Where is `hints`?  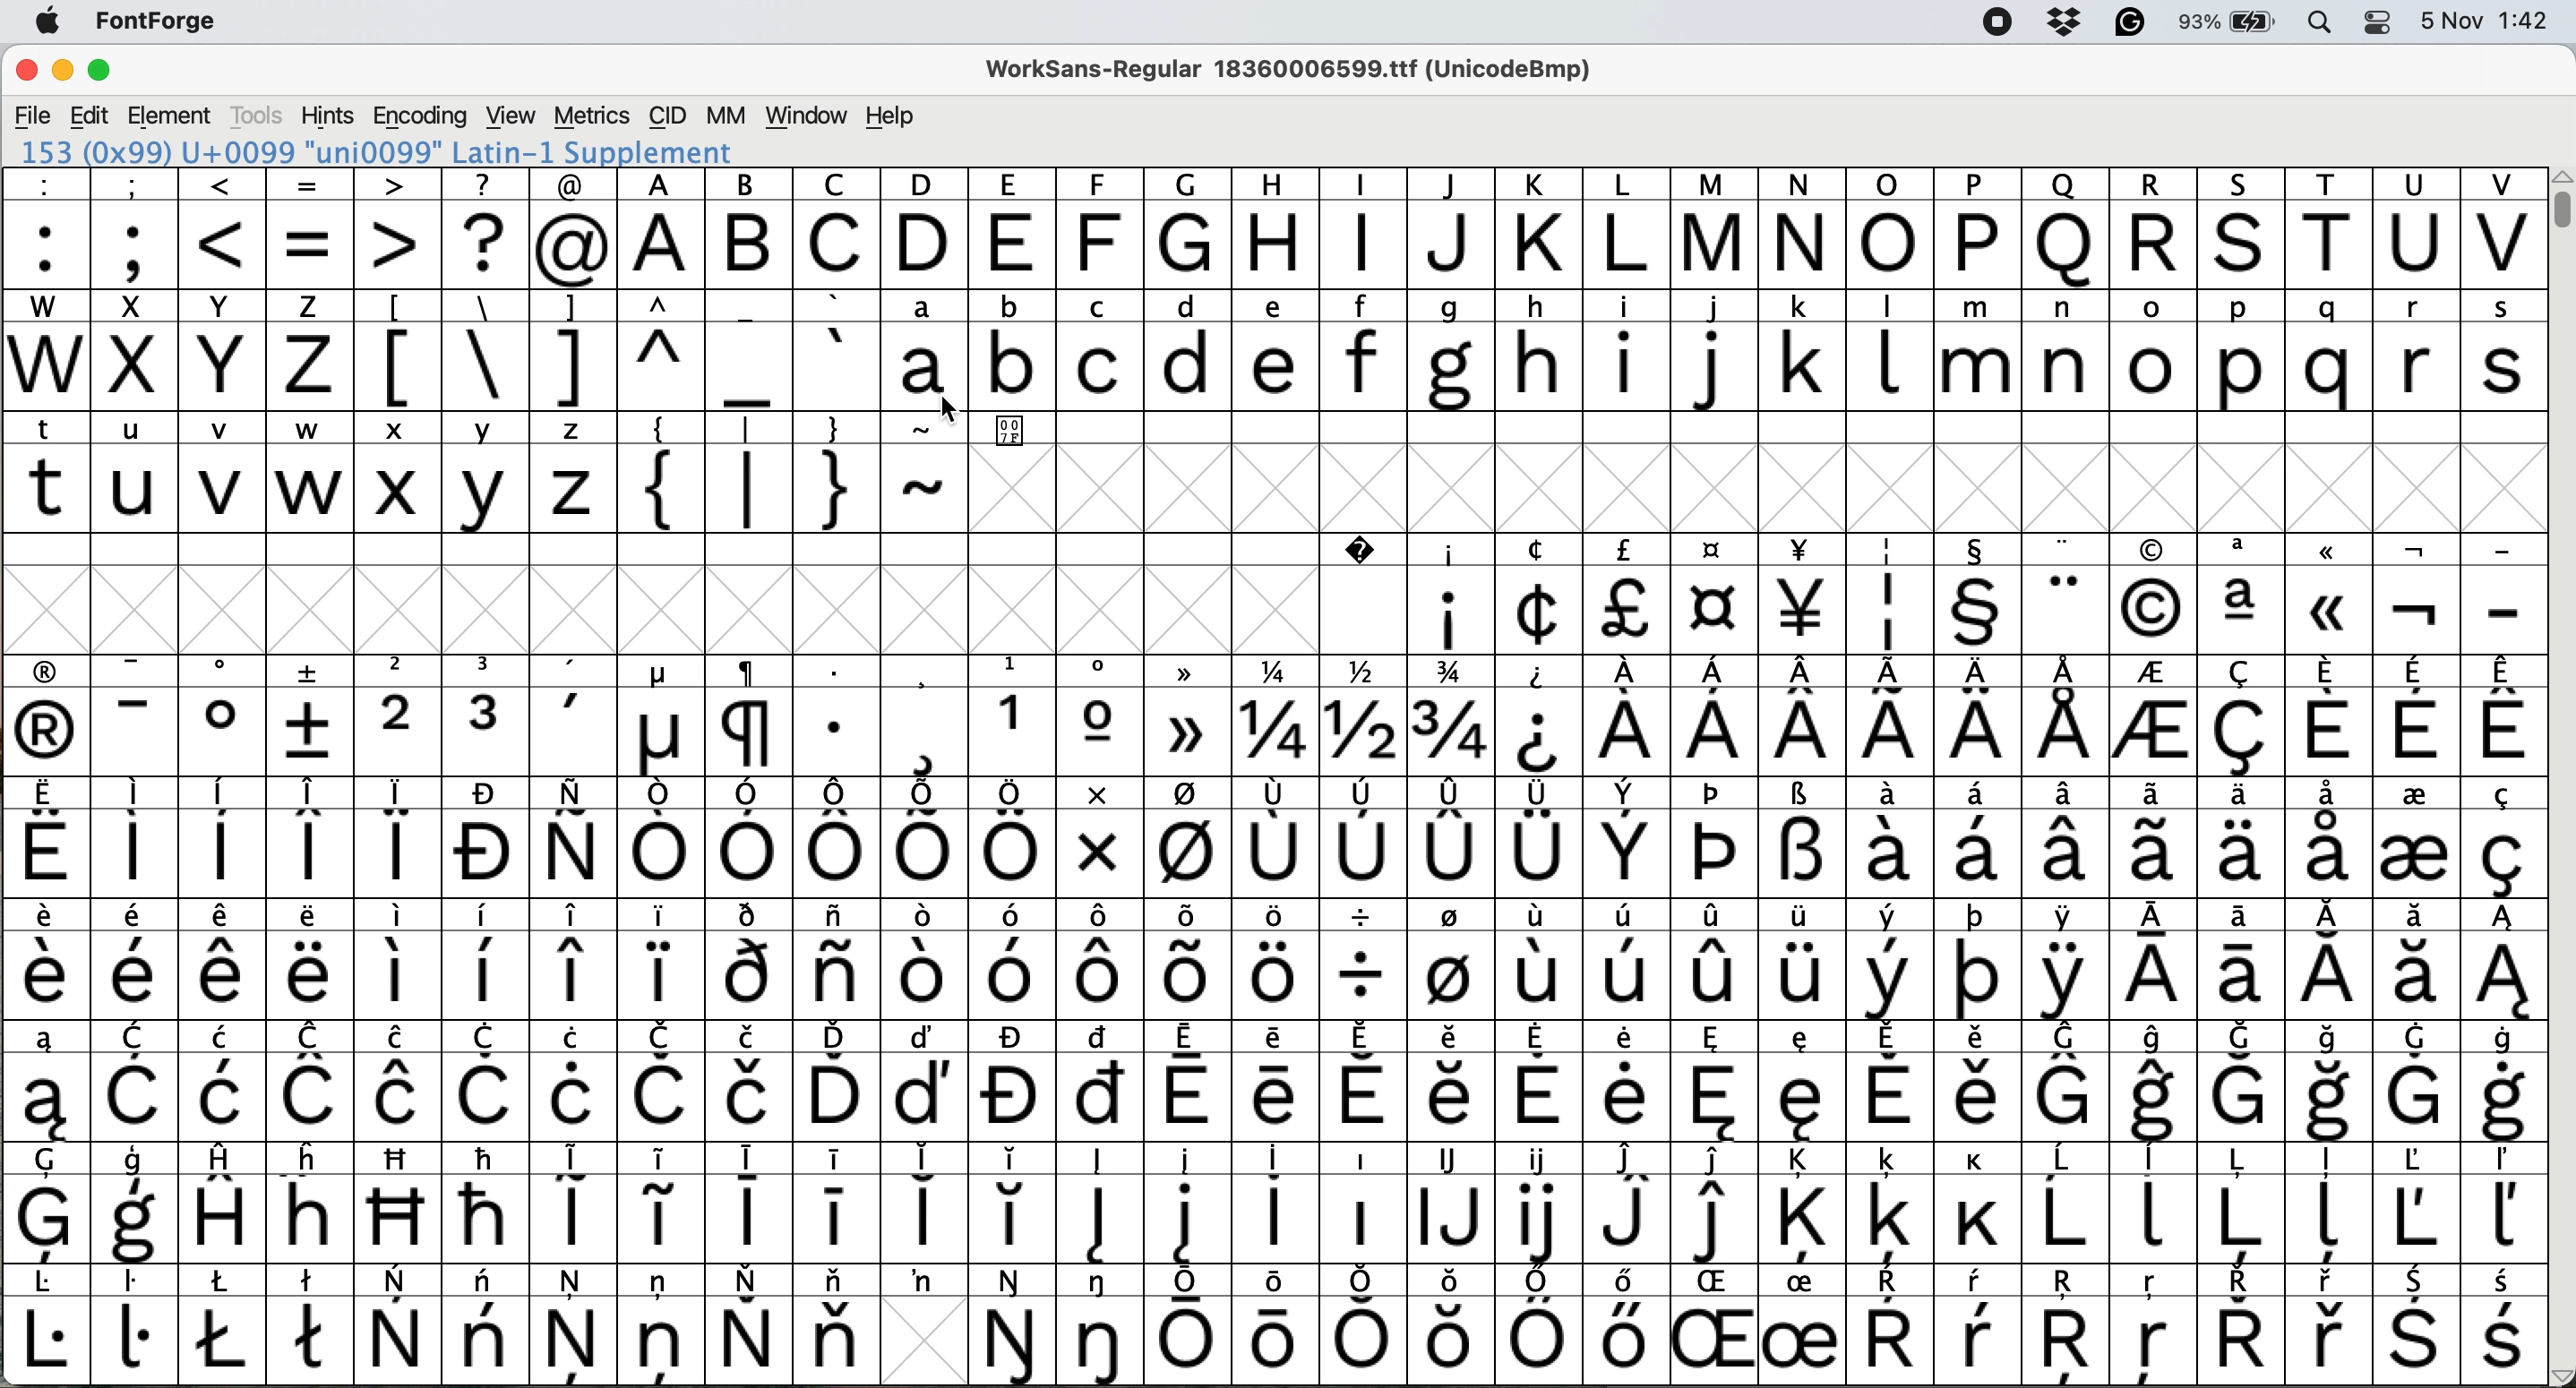
hints is located at coordinates (331, 114).